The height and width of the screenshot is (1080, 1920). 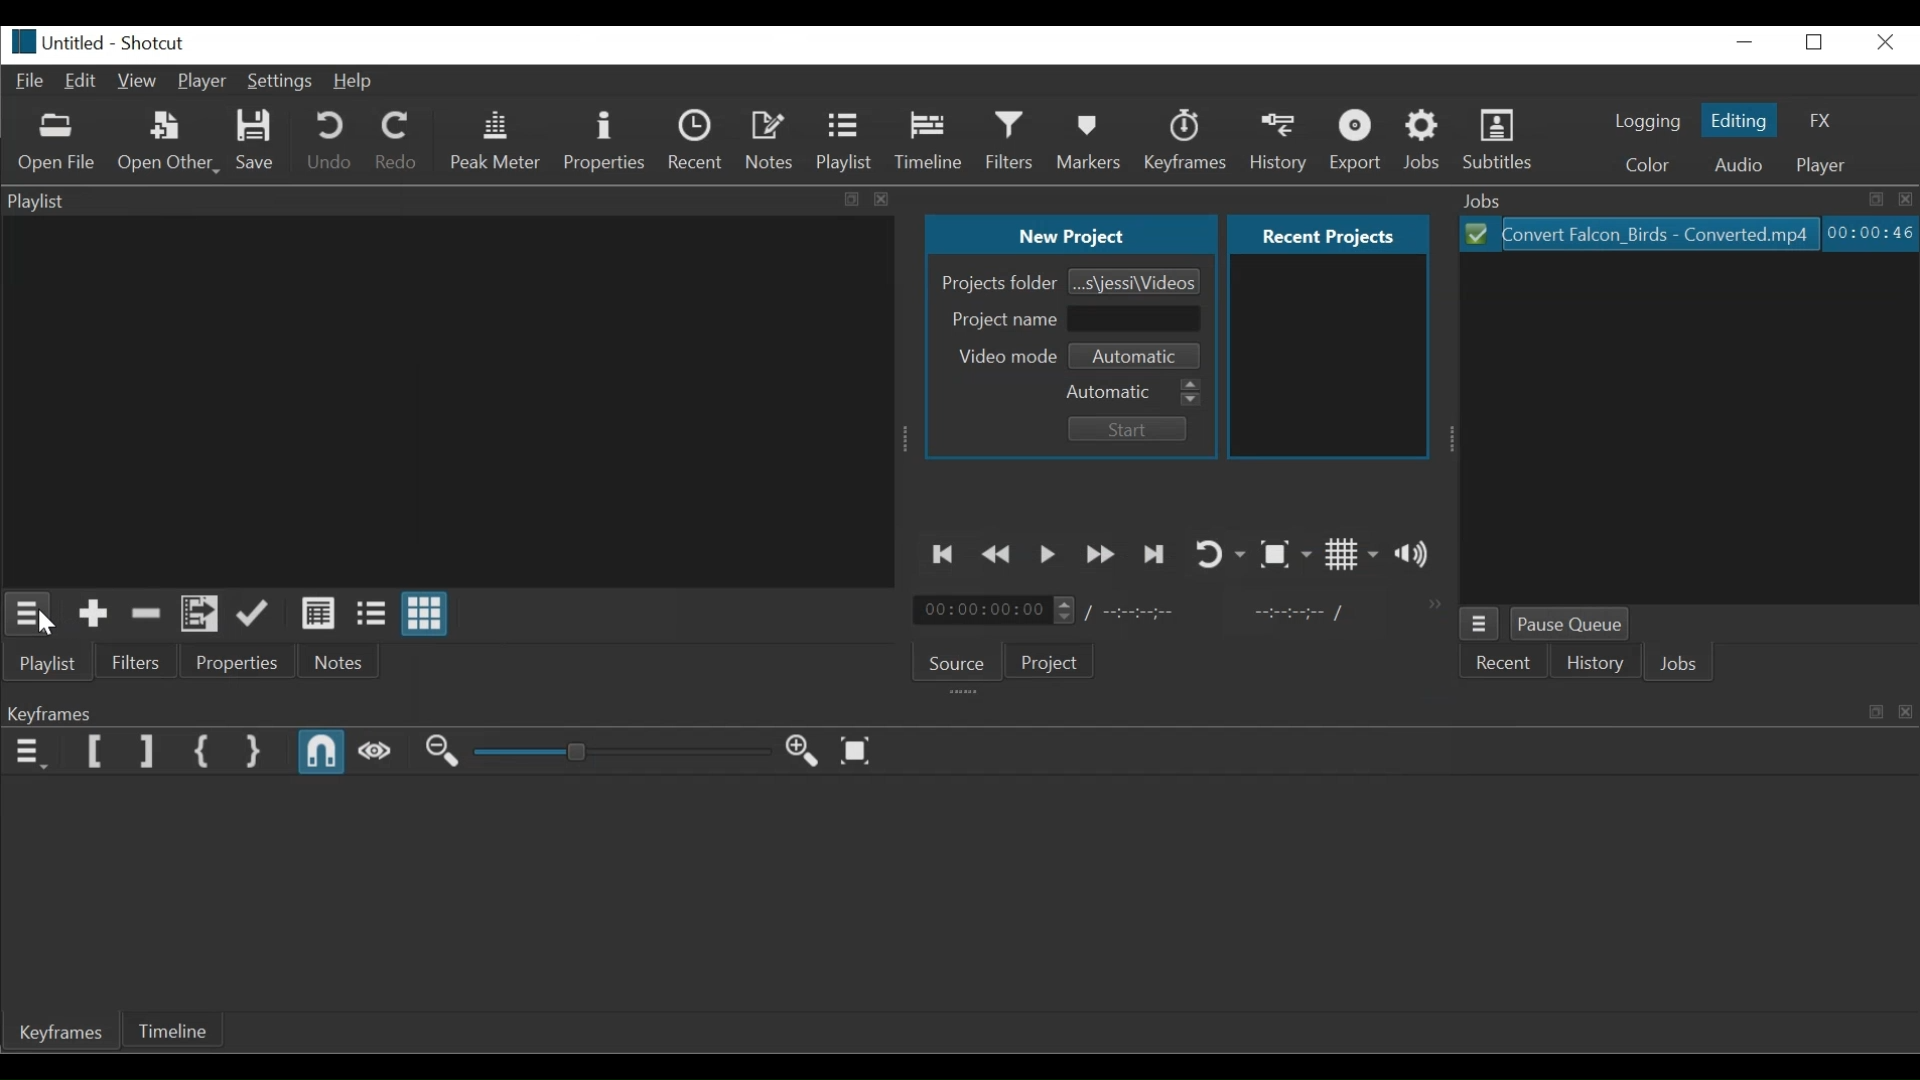 I want to click on Recent, so click(x=1505, y=660).